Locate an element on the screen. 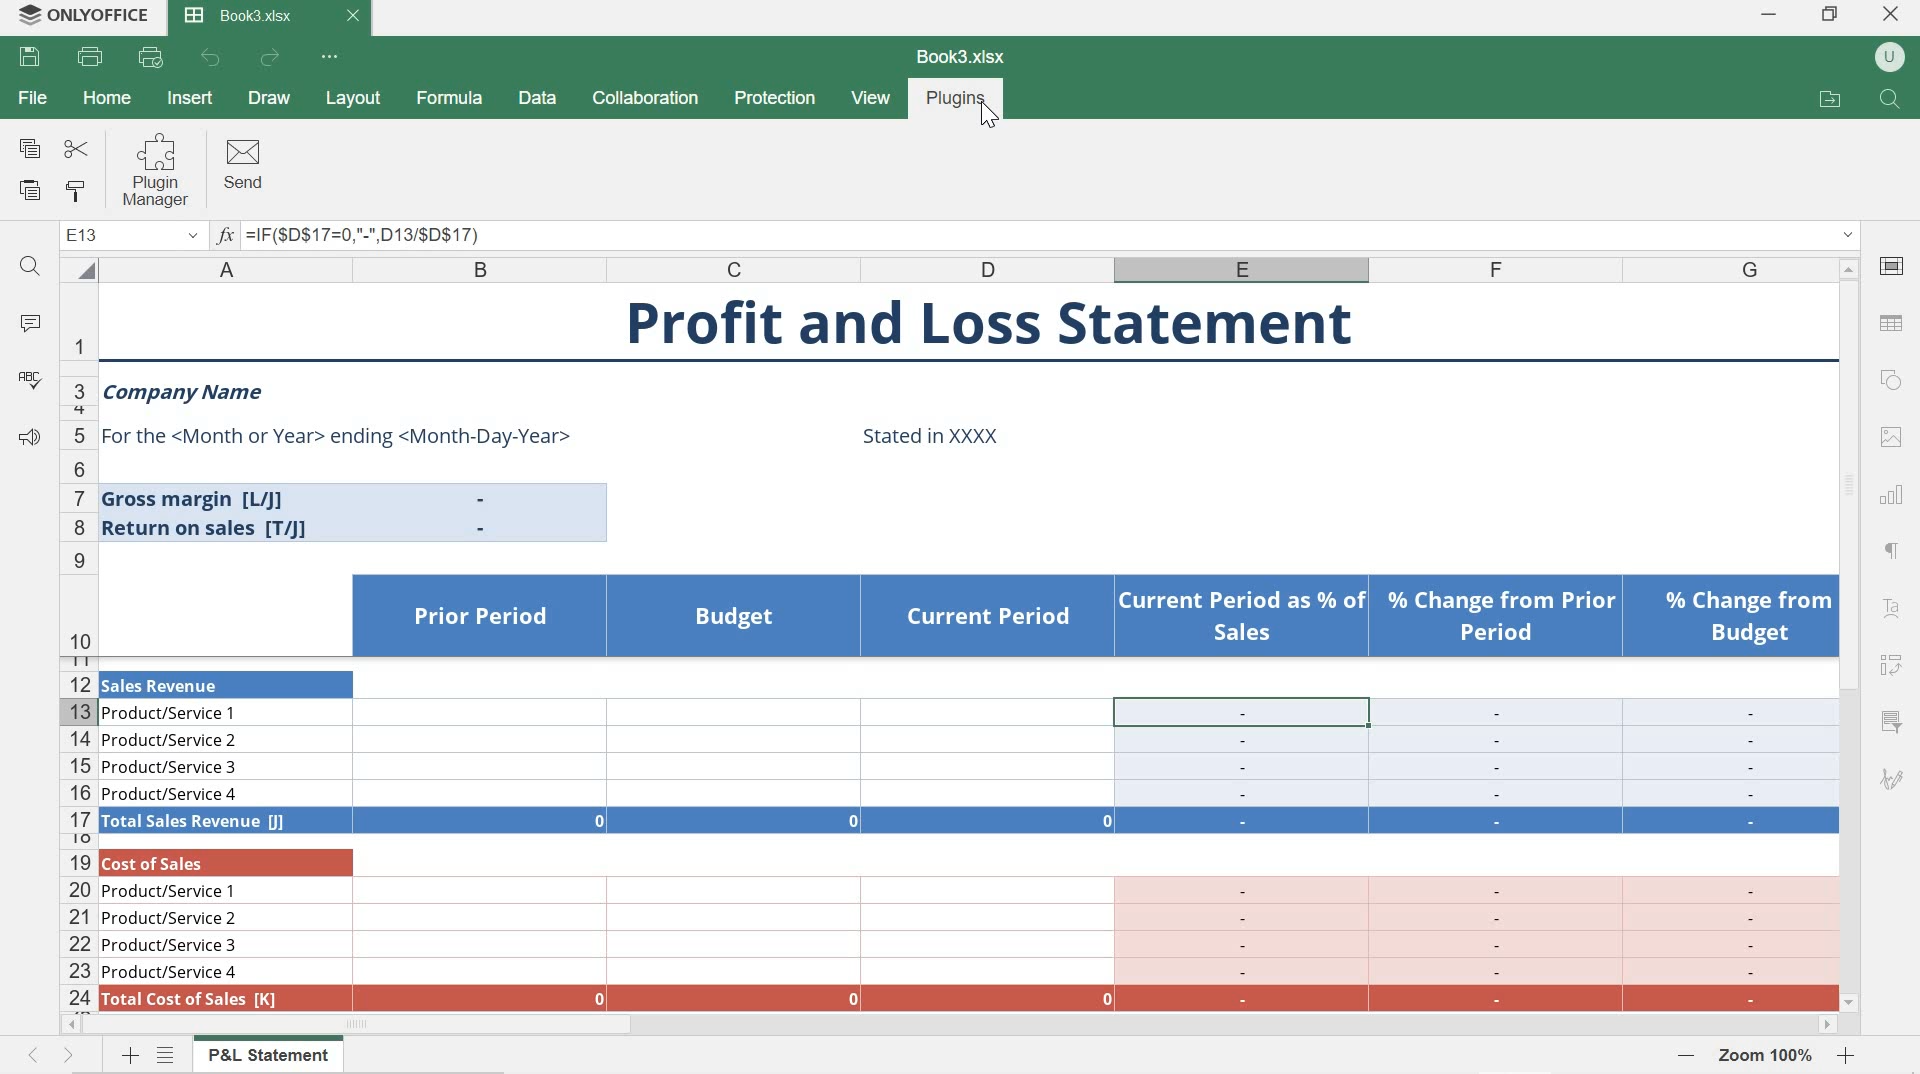  book3.xlsx is located at coordinates (250, 18).